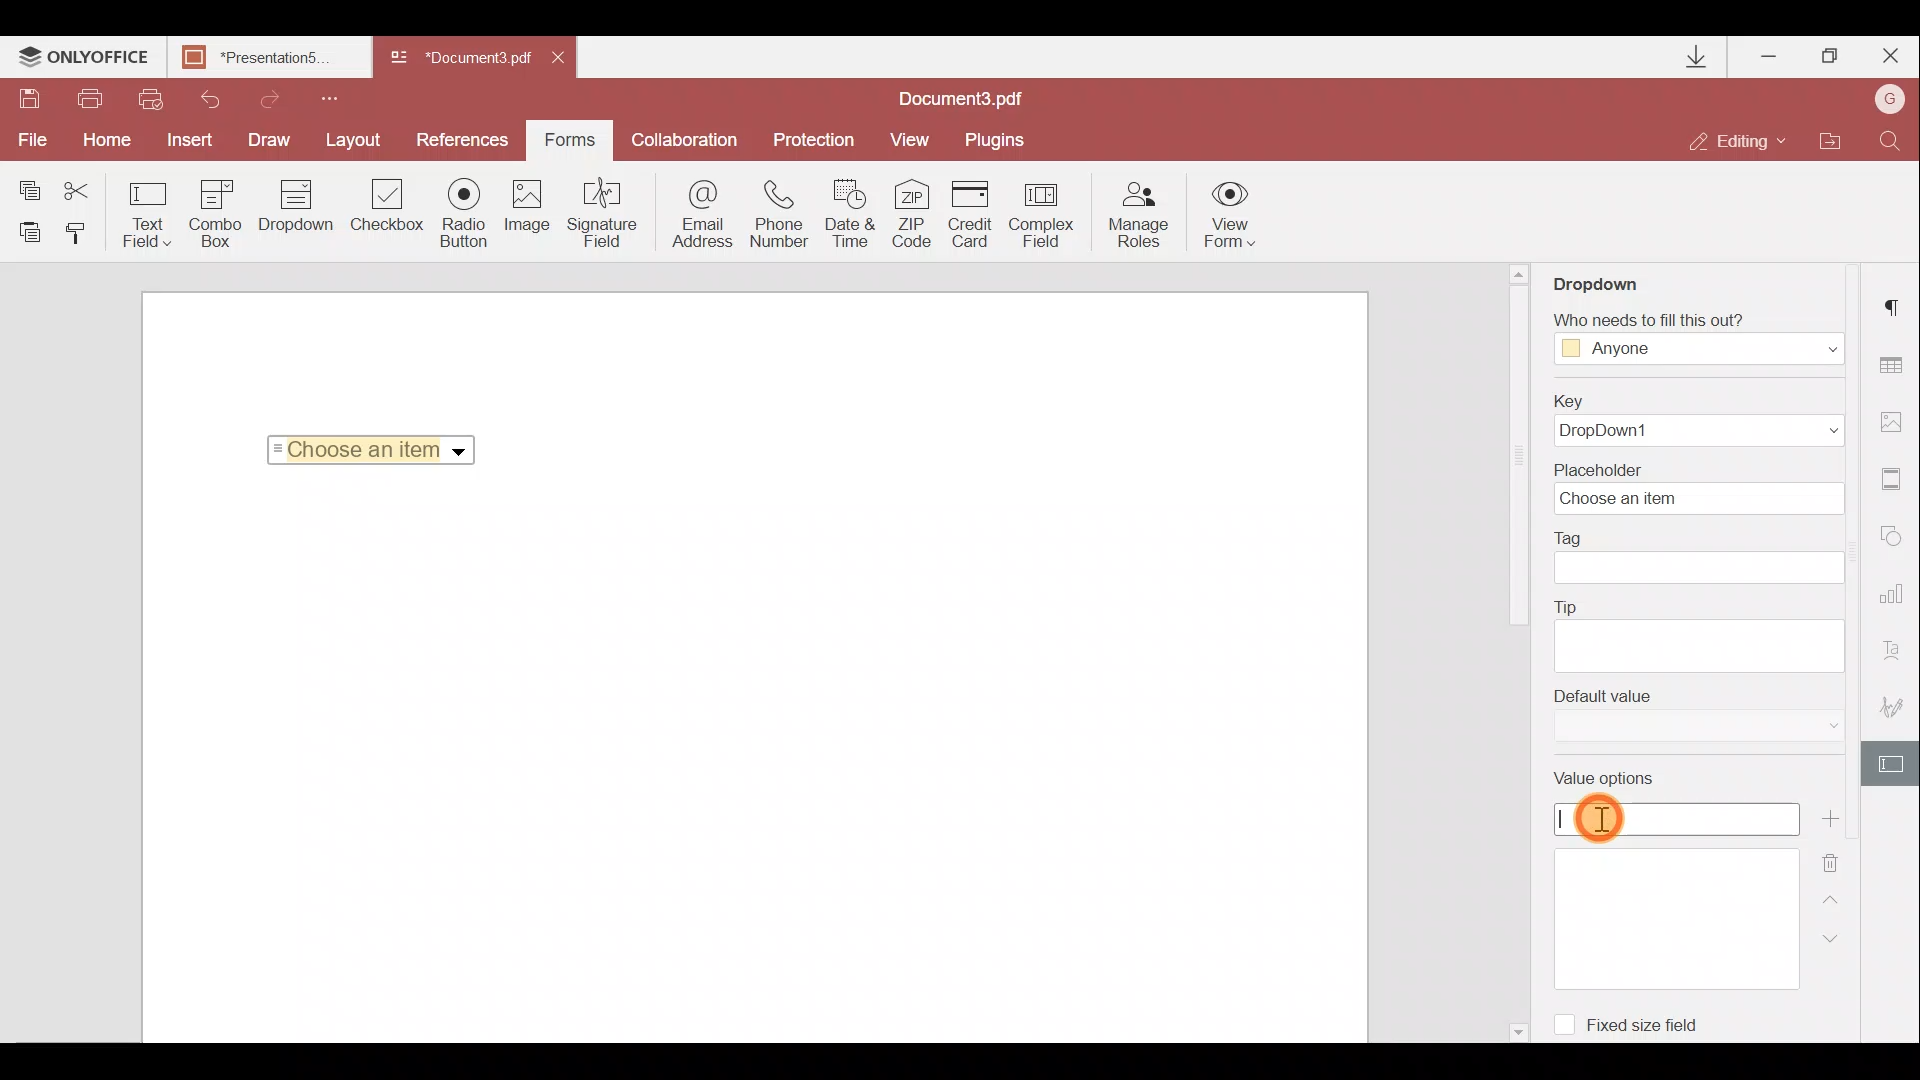 This screenshot has width=1920, height=1080. What do you see at coordinates (1699, 715) in the screenshot?
I see `Default value` at bounding box center [1699, 715].